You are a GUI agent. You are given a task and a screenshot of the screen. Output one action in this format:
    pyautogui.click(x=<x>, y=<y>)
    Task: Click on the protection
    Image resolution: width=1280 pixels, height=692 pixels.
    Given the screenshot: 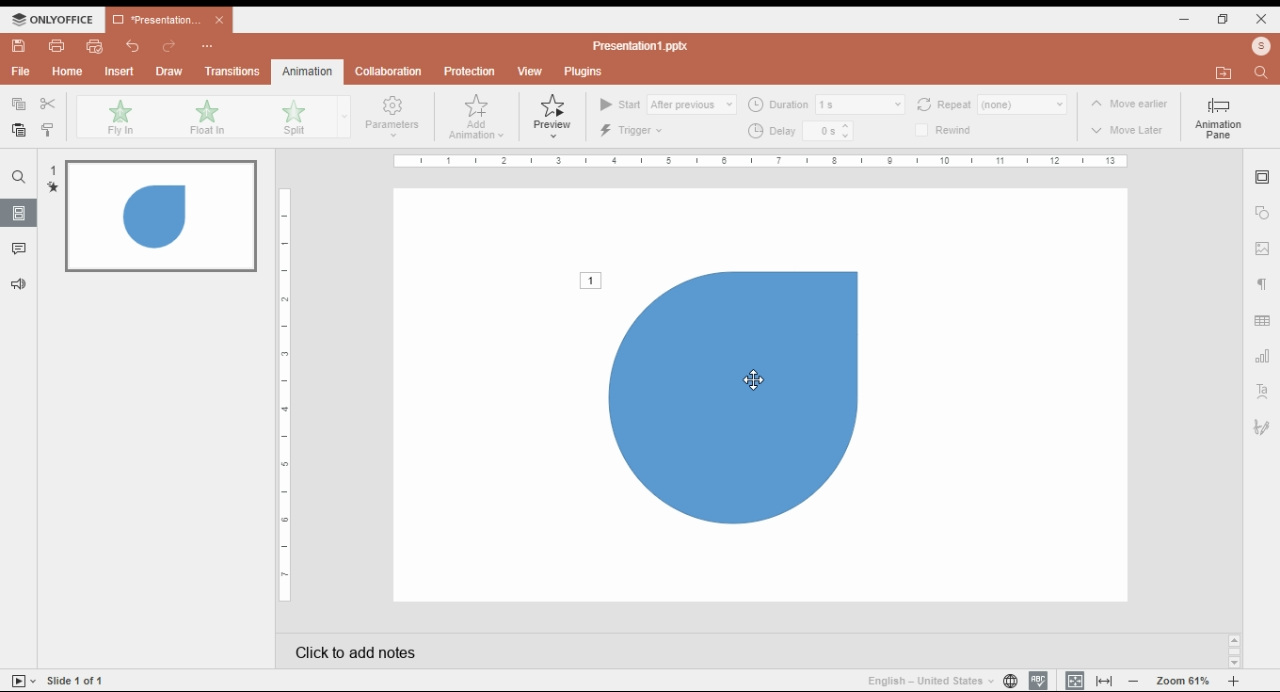 What is the action you would take?
    pyautogui.click(x=469, y=71)
    